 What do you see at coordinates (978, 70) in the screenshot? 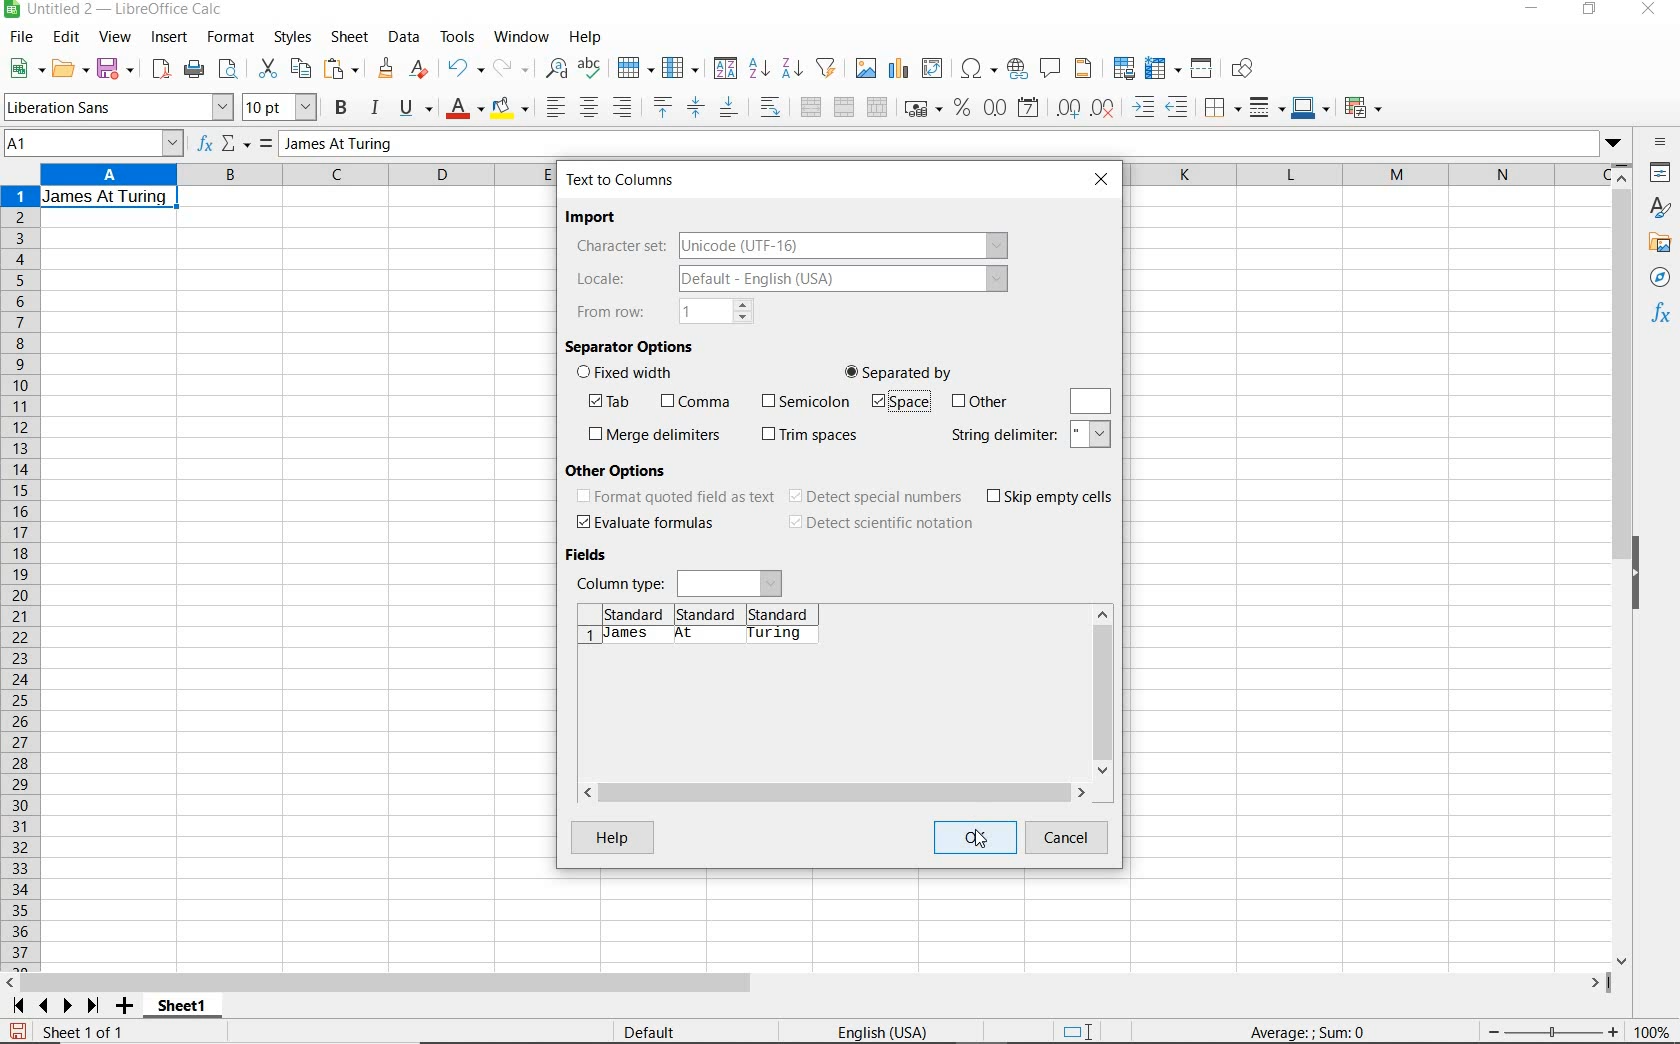
I see `insert special characters` at bounding box center [978, 70].